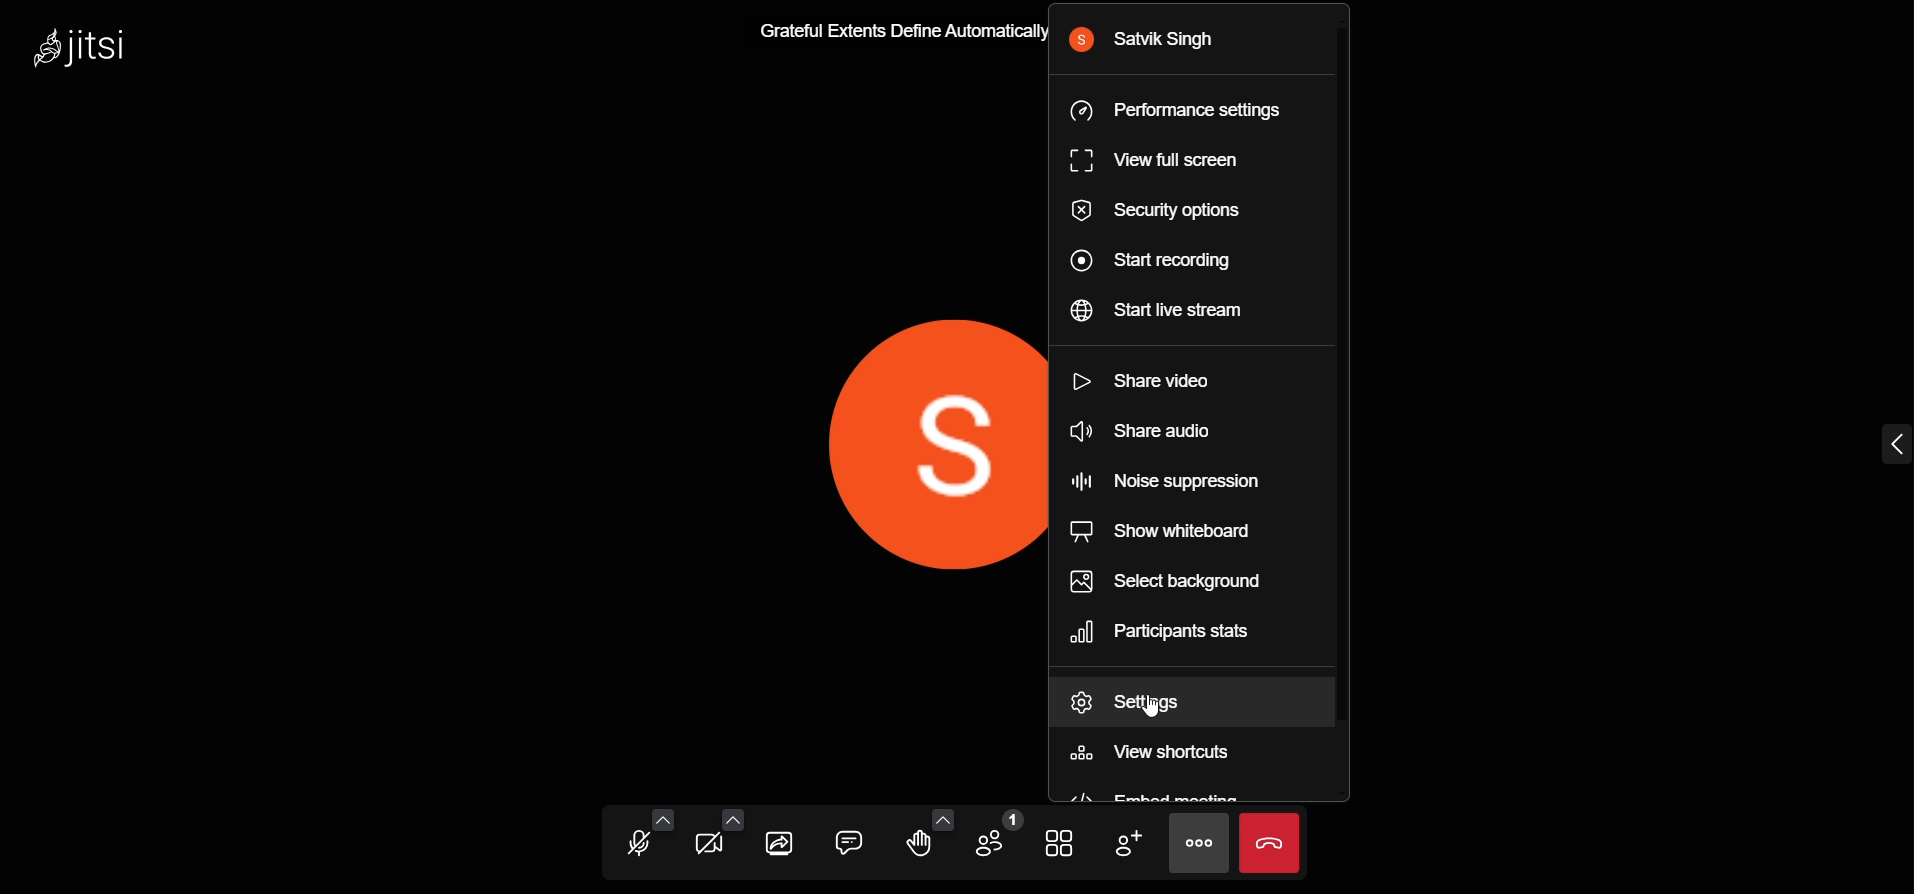  What do you see at coordinates (1272, 842) in the screenshot?
I see `leave the meeting` at bounding box center [1272, 842].